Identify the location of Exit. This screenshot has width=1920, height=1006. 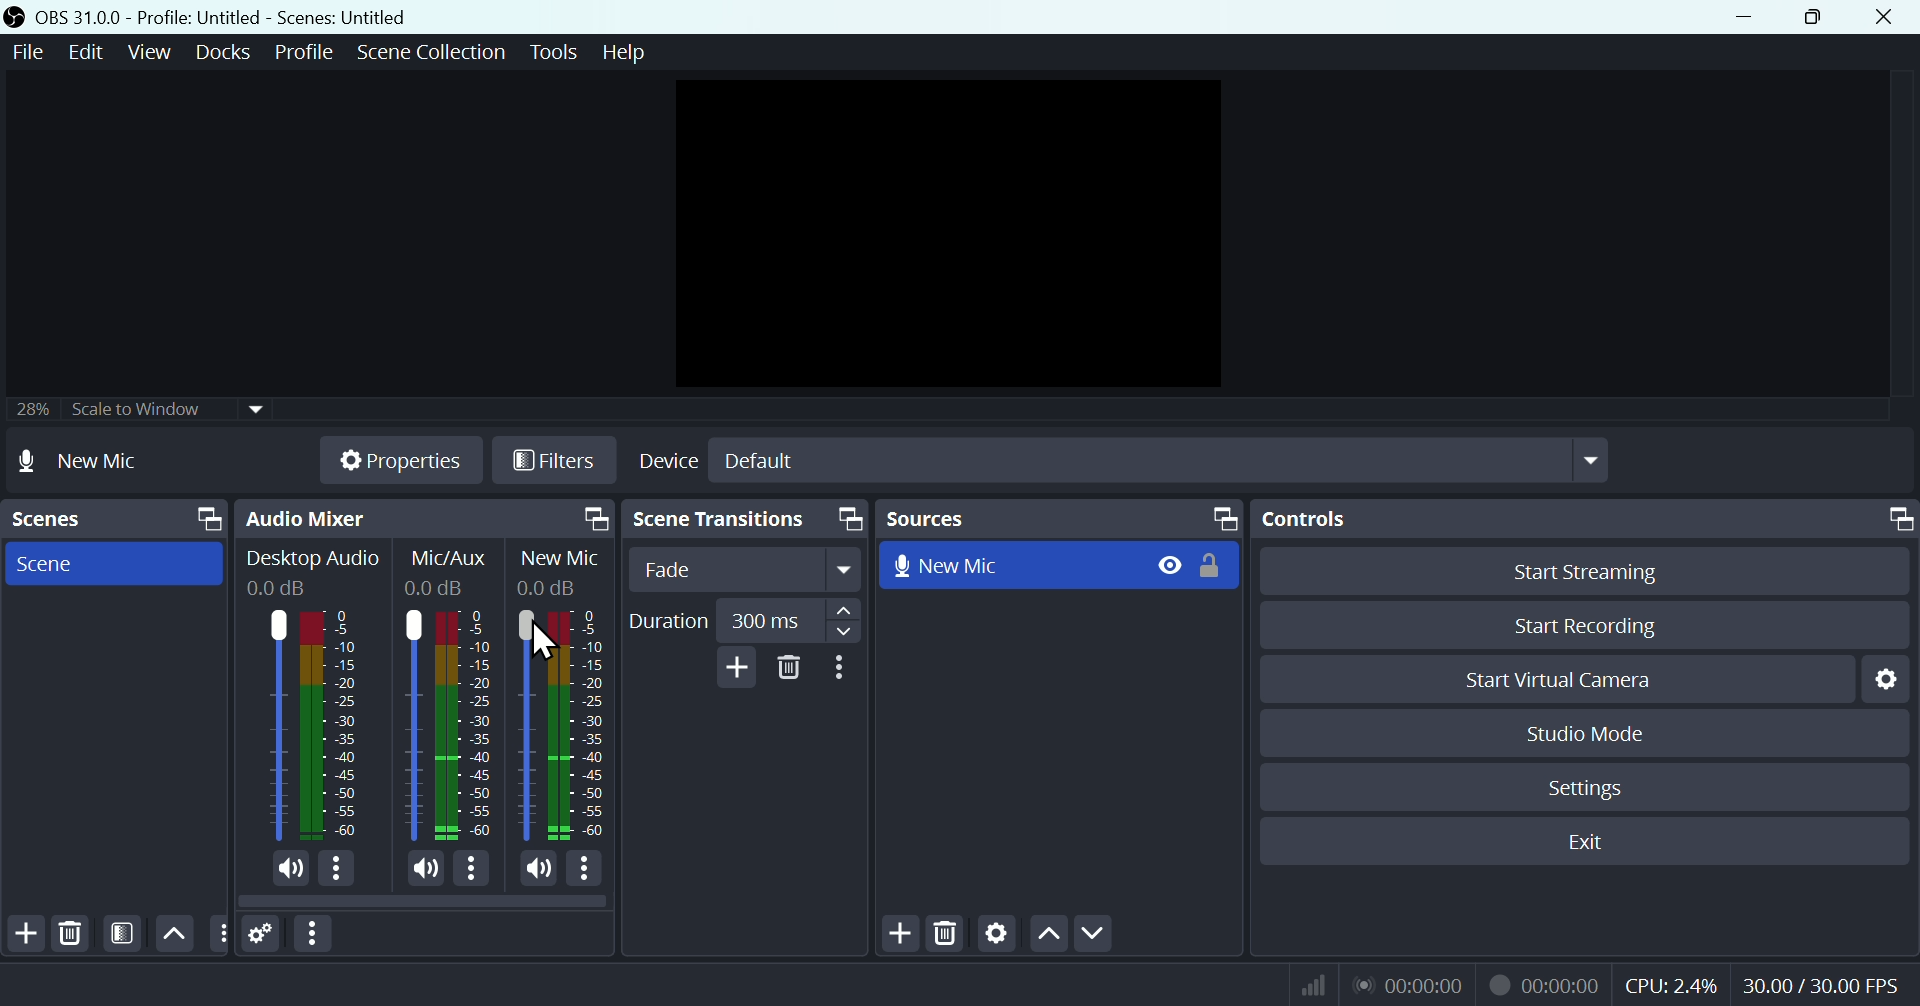
(1597, 842).